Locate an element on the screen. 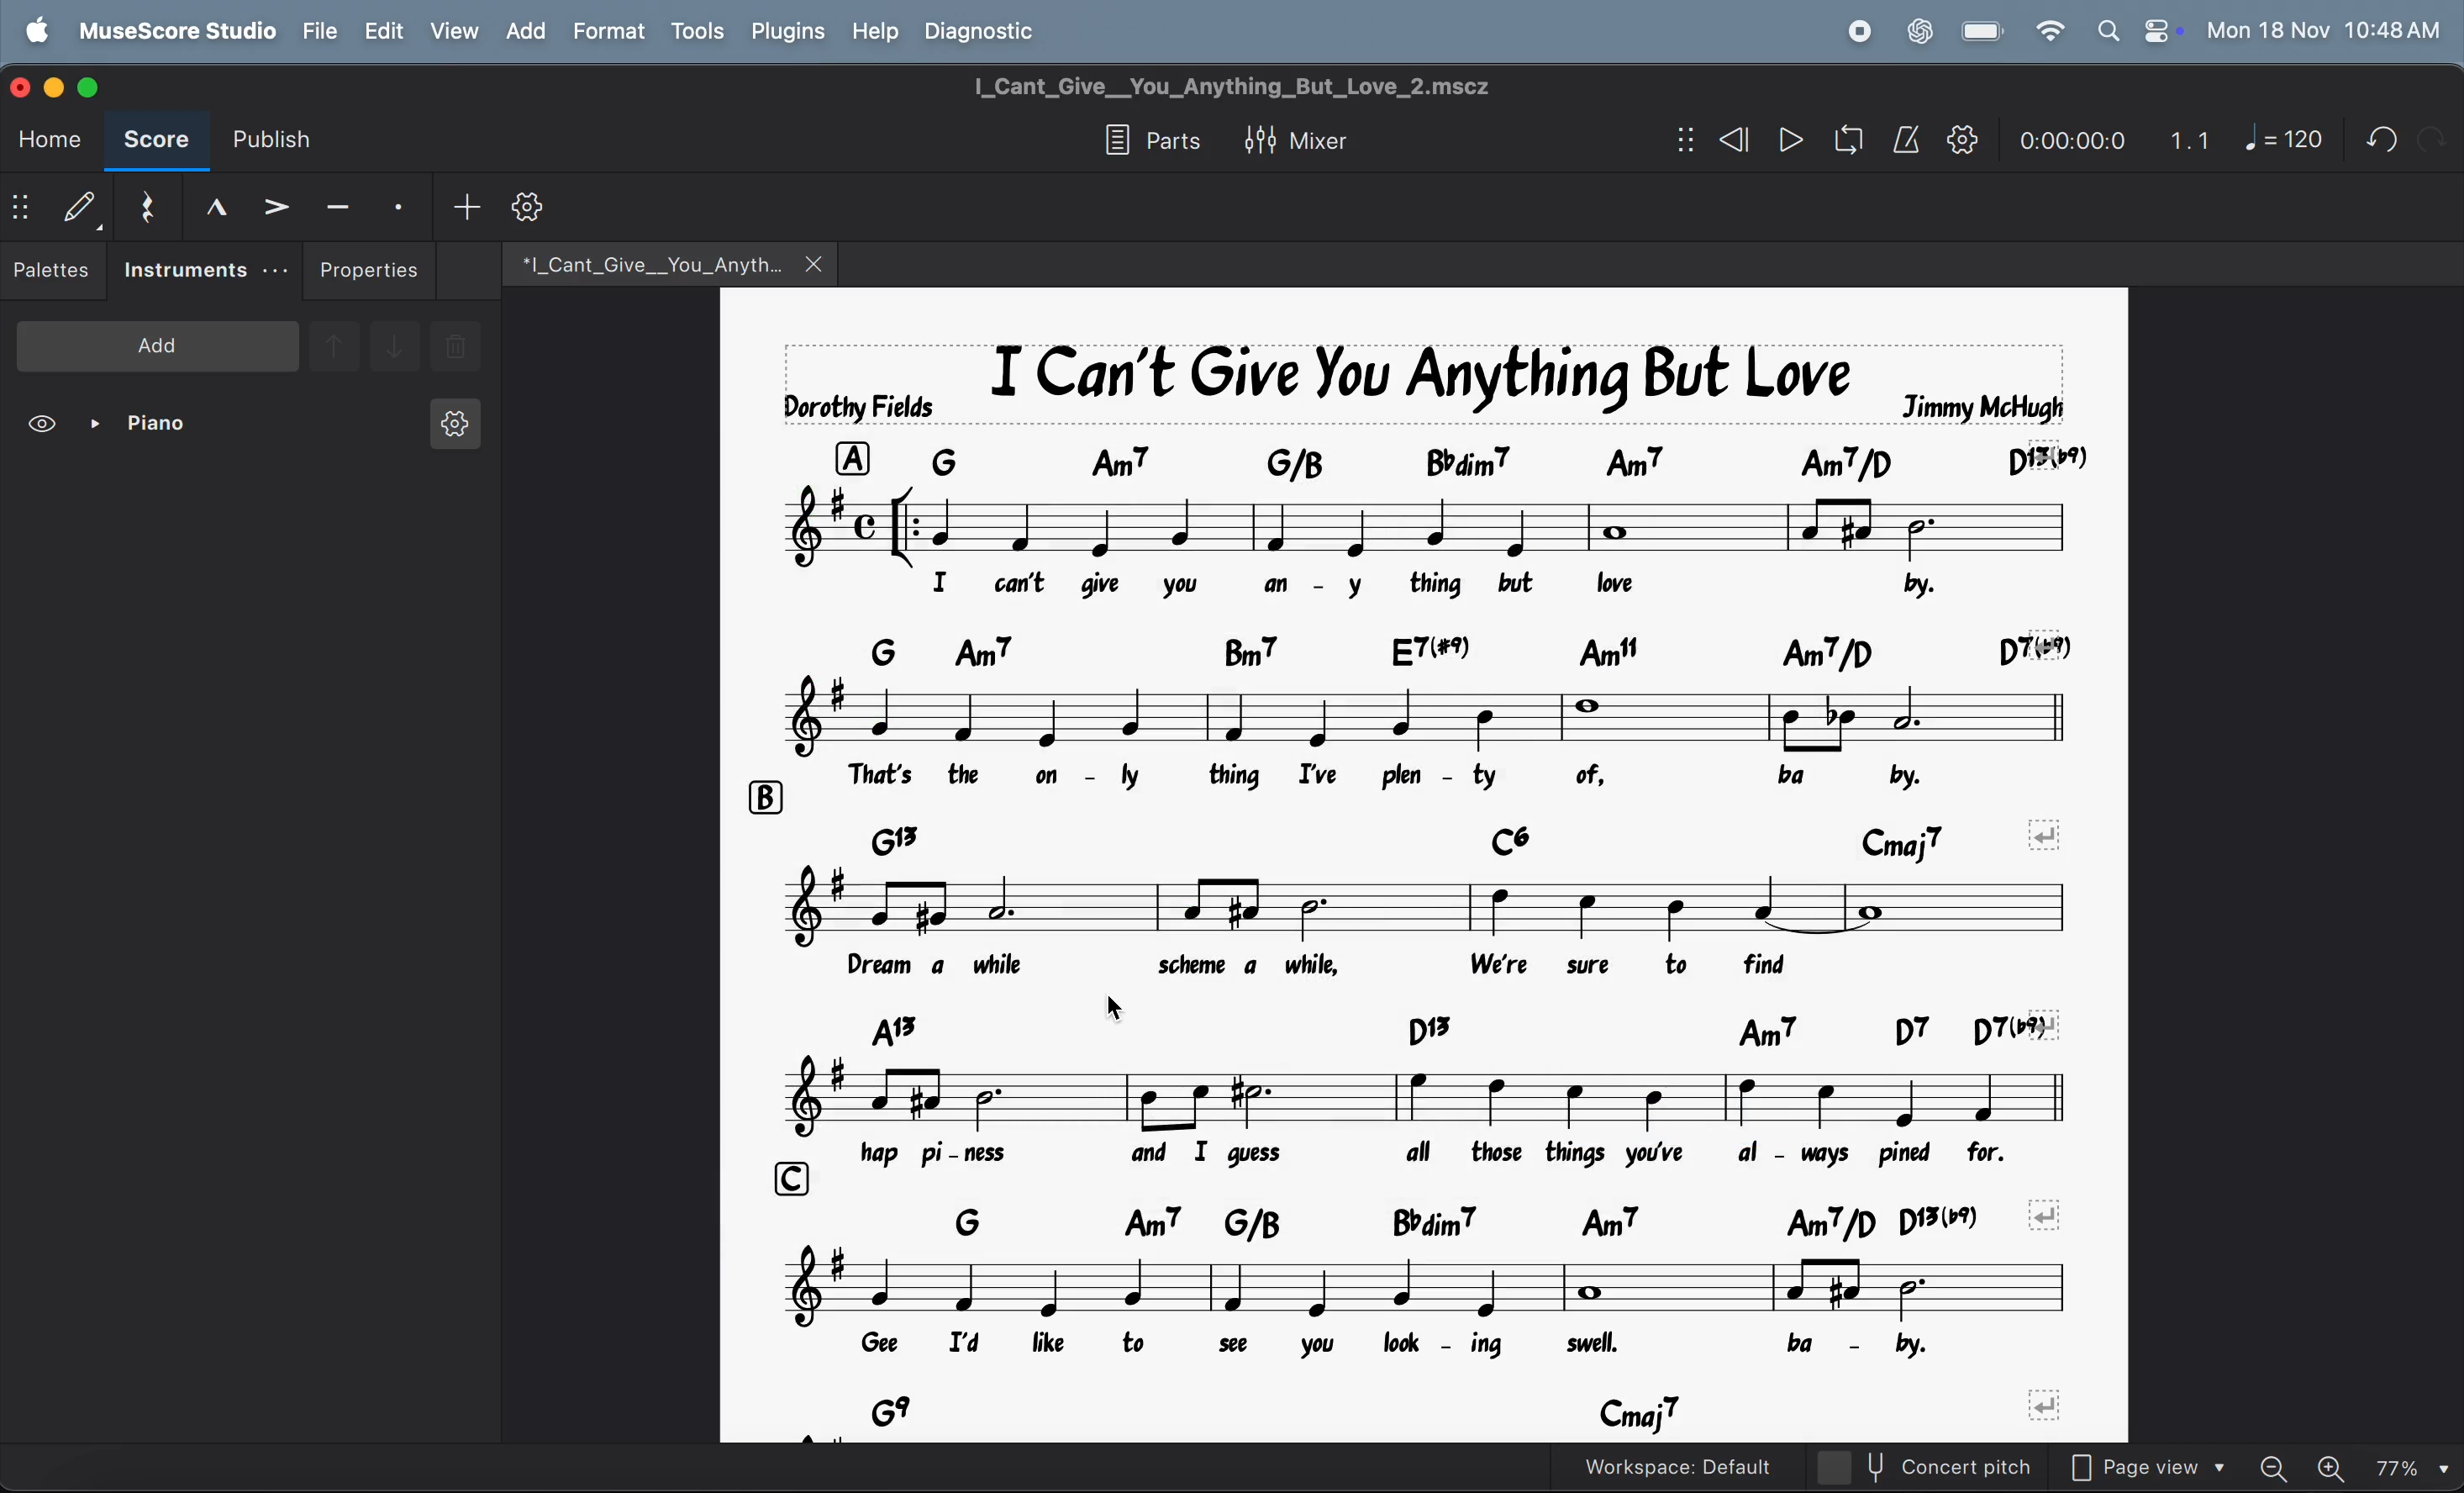  minimize is located at coordinates (58, 85).